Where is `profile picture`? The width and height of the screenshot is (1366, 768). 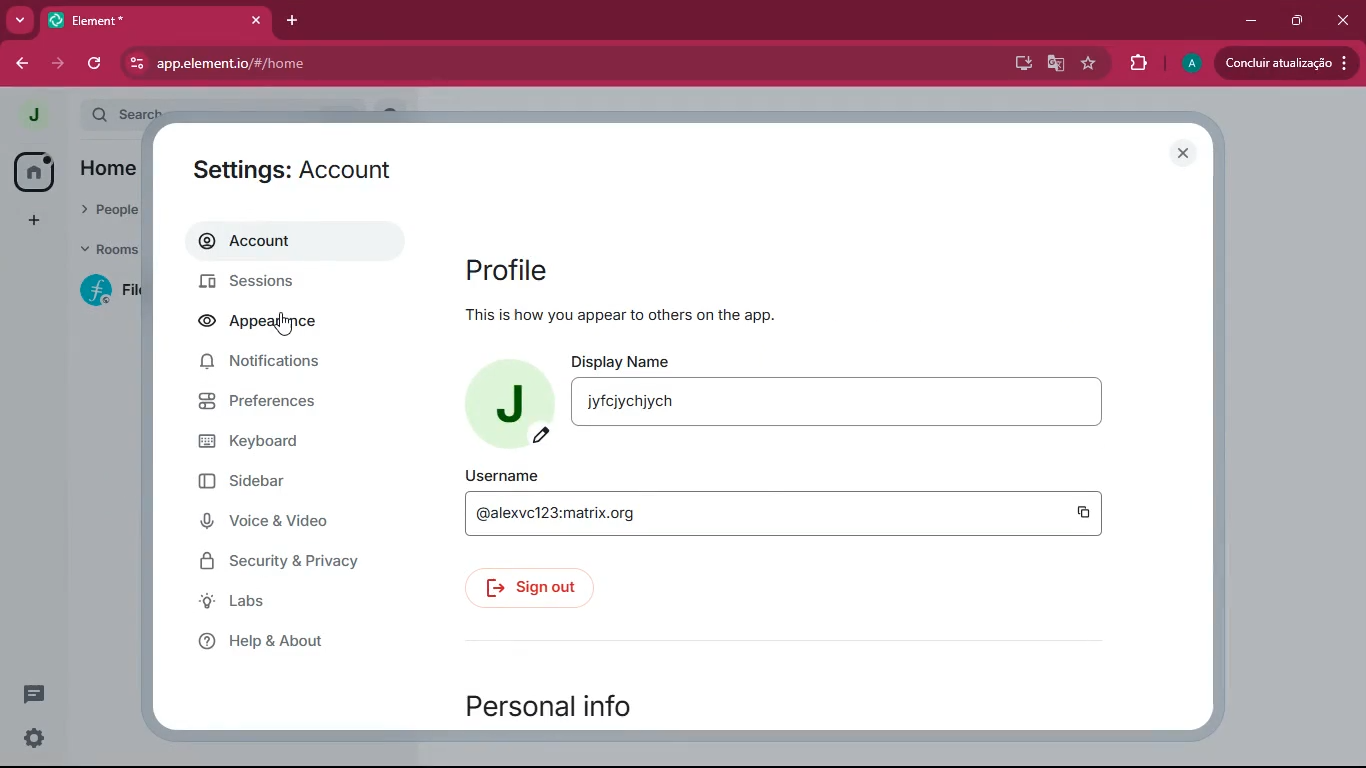
profile picture is located at coordinates (513, 401).